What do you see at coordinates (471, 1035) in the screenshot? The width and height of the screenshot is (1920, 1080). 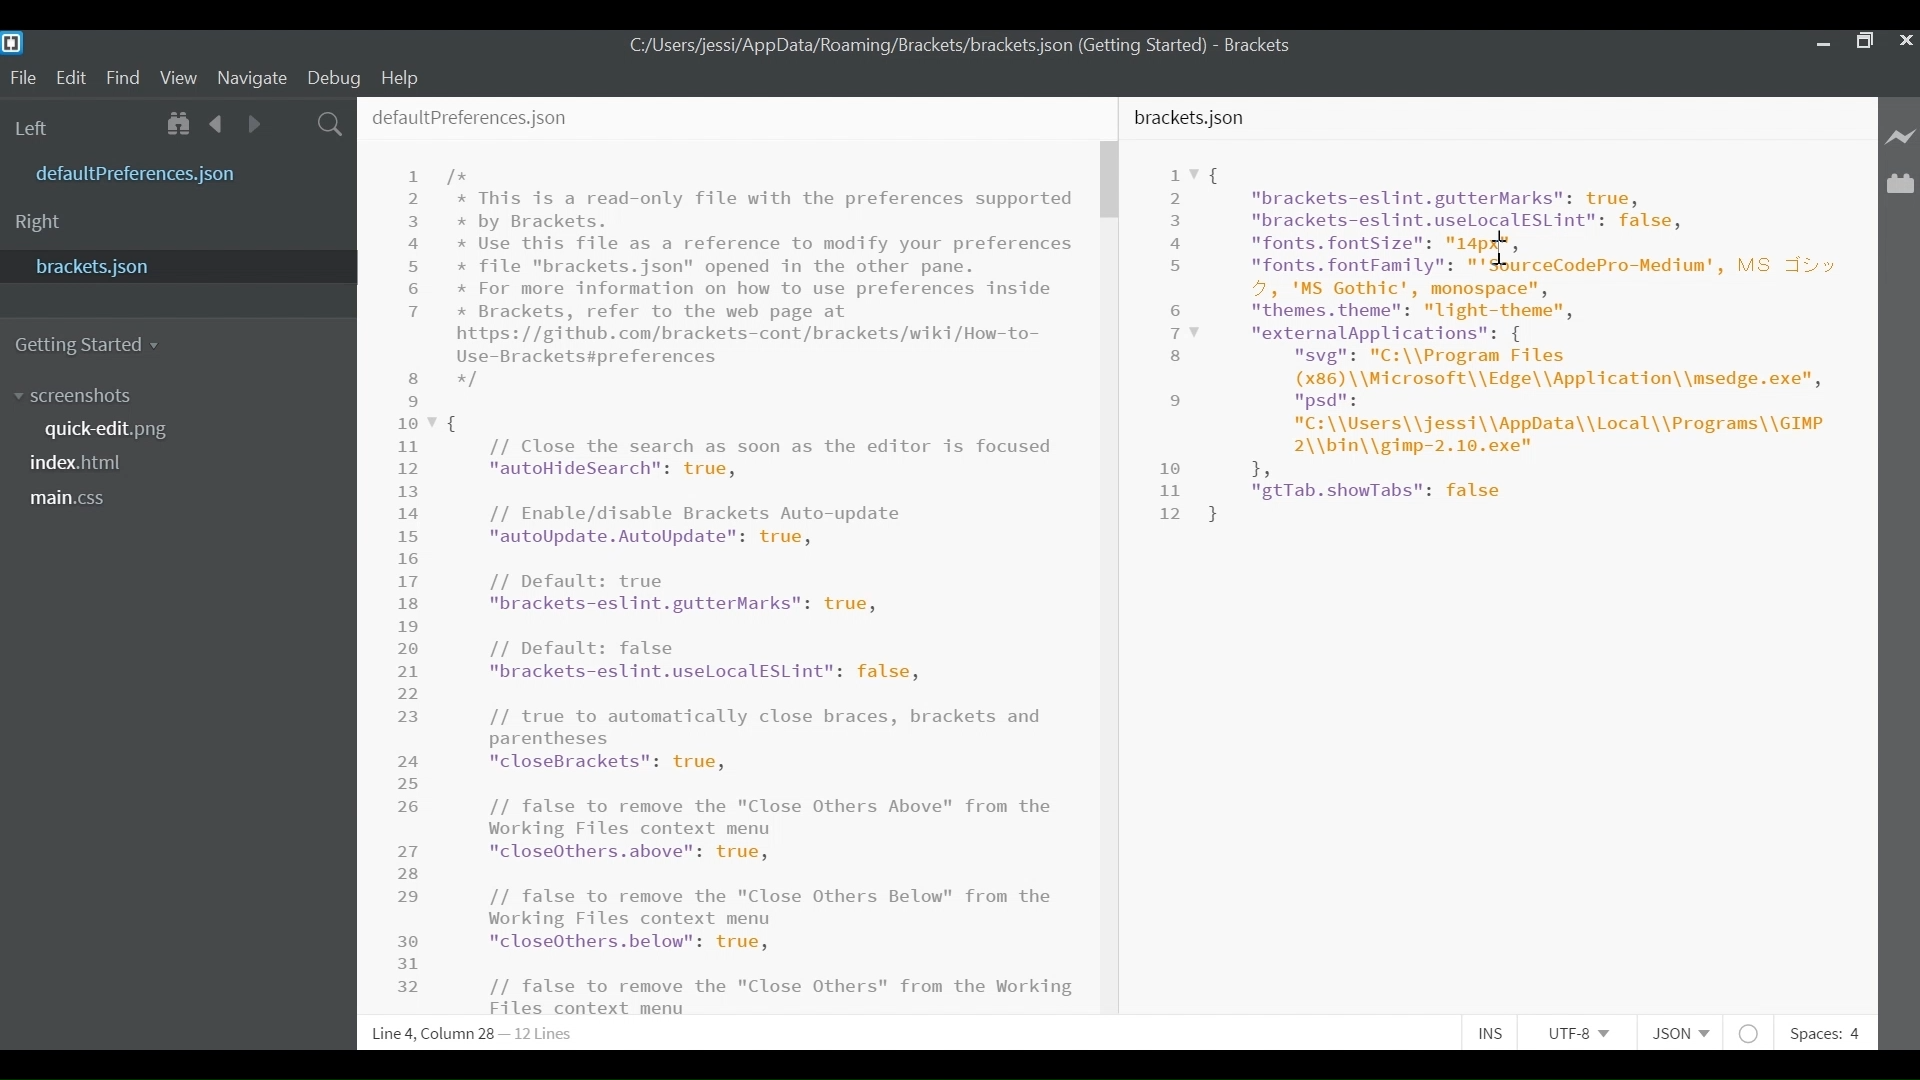 I see `Line 6, Column 18 - 12 Lines` at bounding box center [471, 1035].